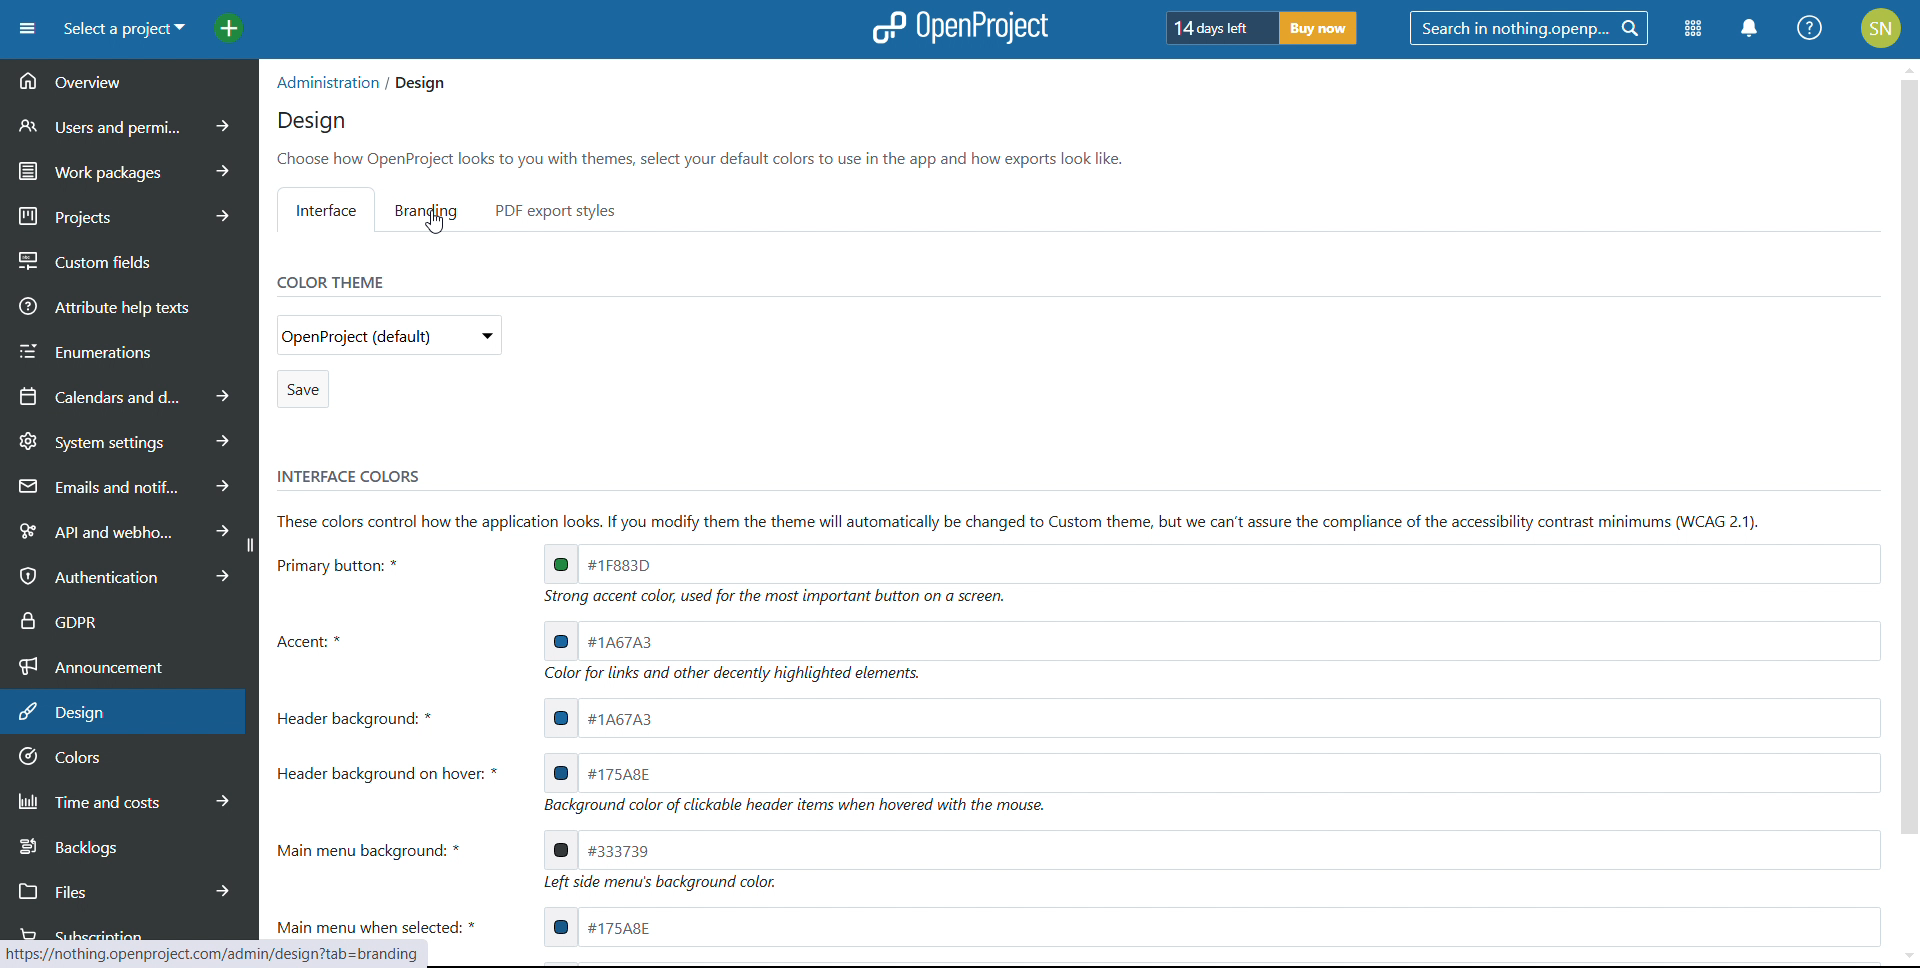 The width and height of the screenshot is (1920, 968). I want to click on colors, so click(128, 758).